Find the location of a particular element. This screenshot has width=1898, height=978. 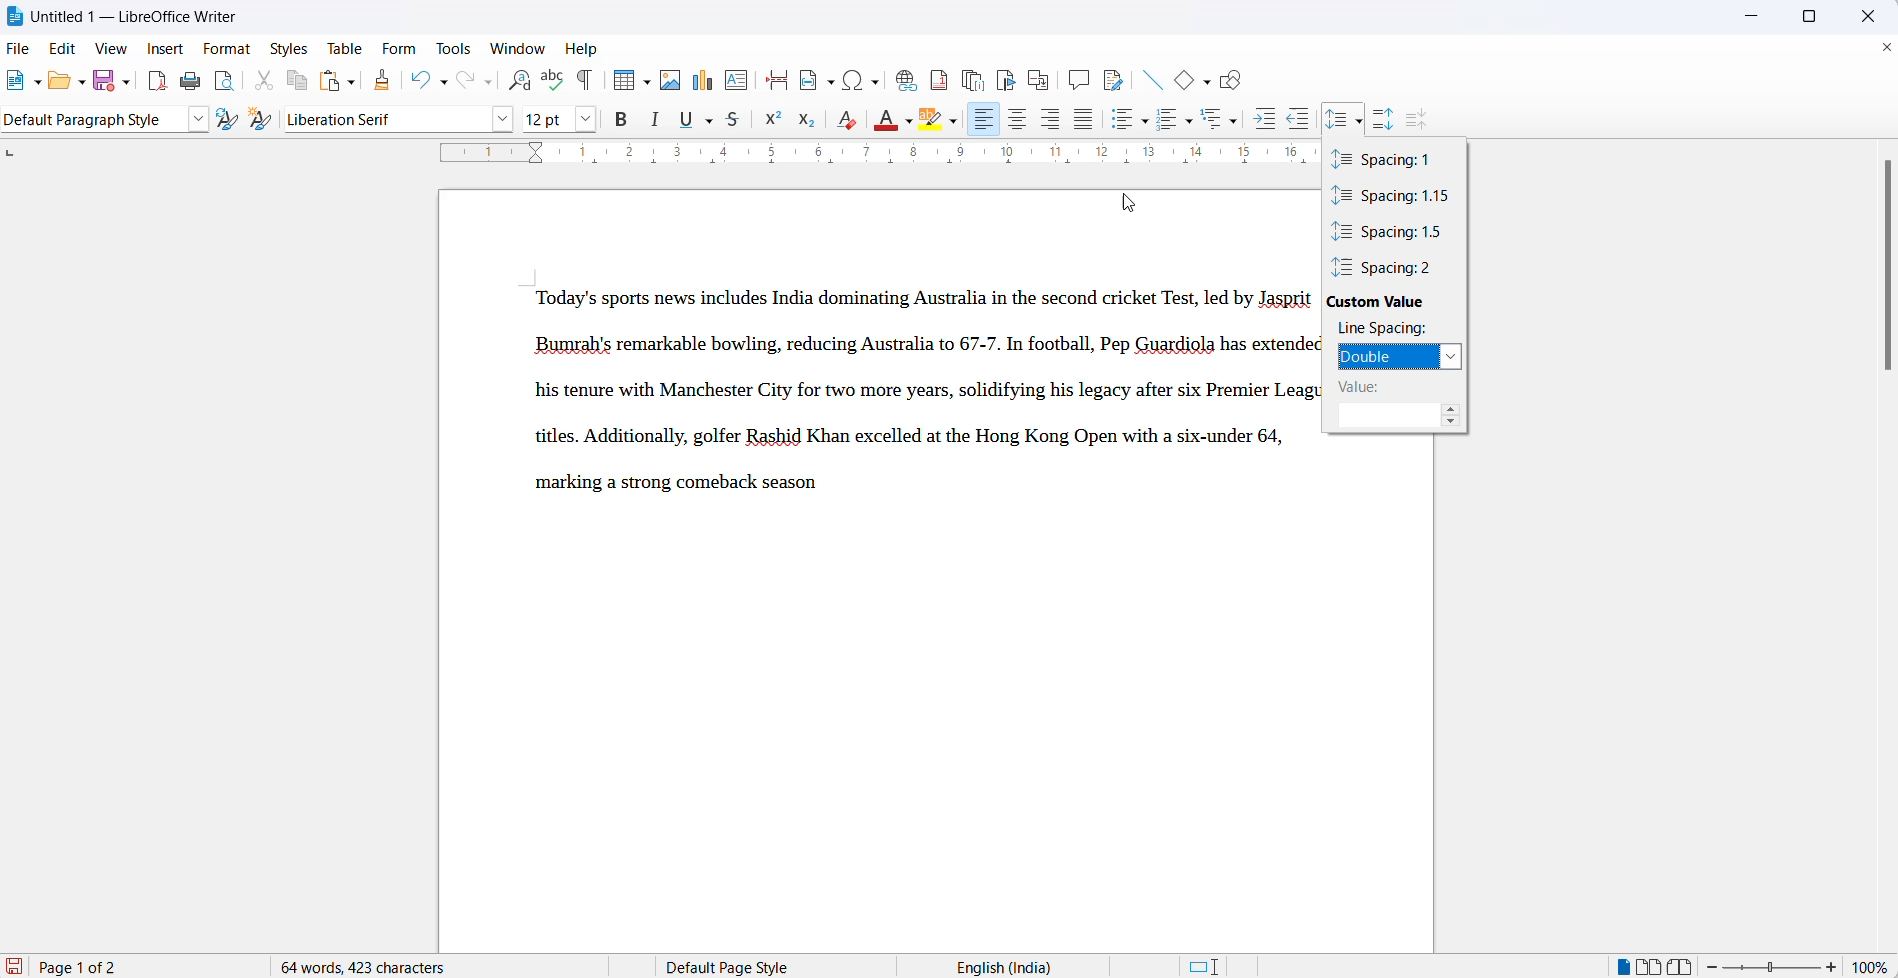

view is located at coordinates (117, 48).